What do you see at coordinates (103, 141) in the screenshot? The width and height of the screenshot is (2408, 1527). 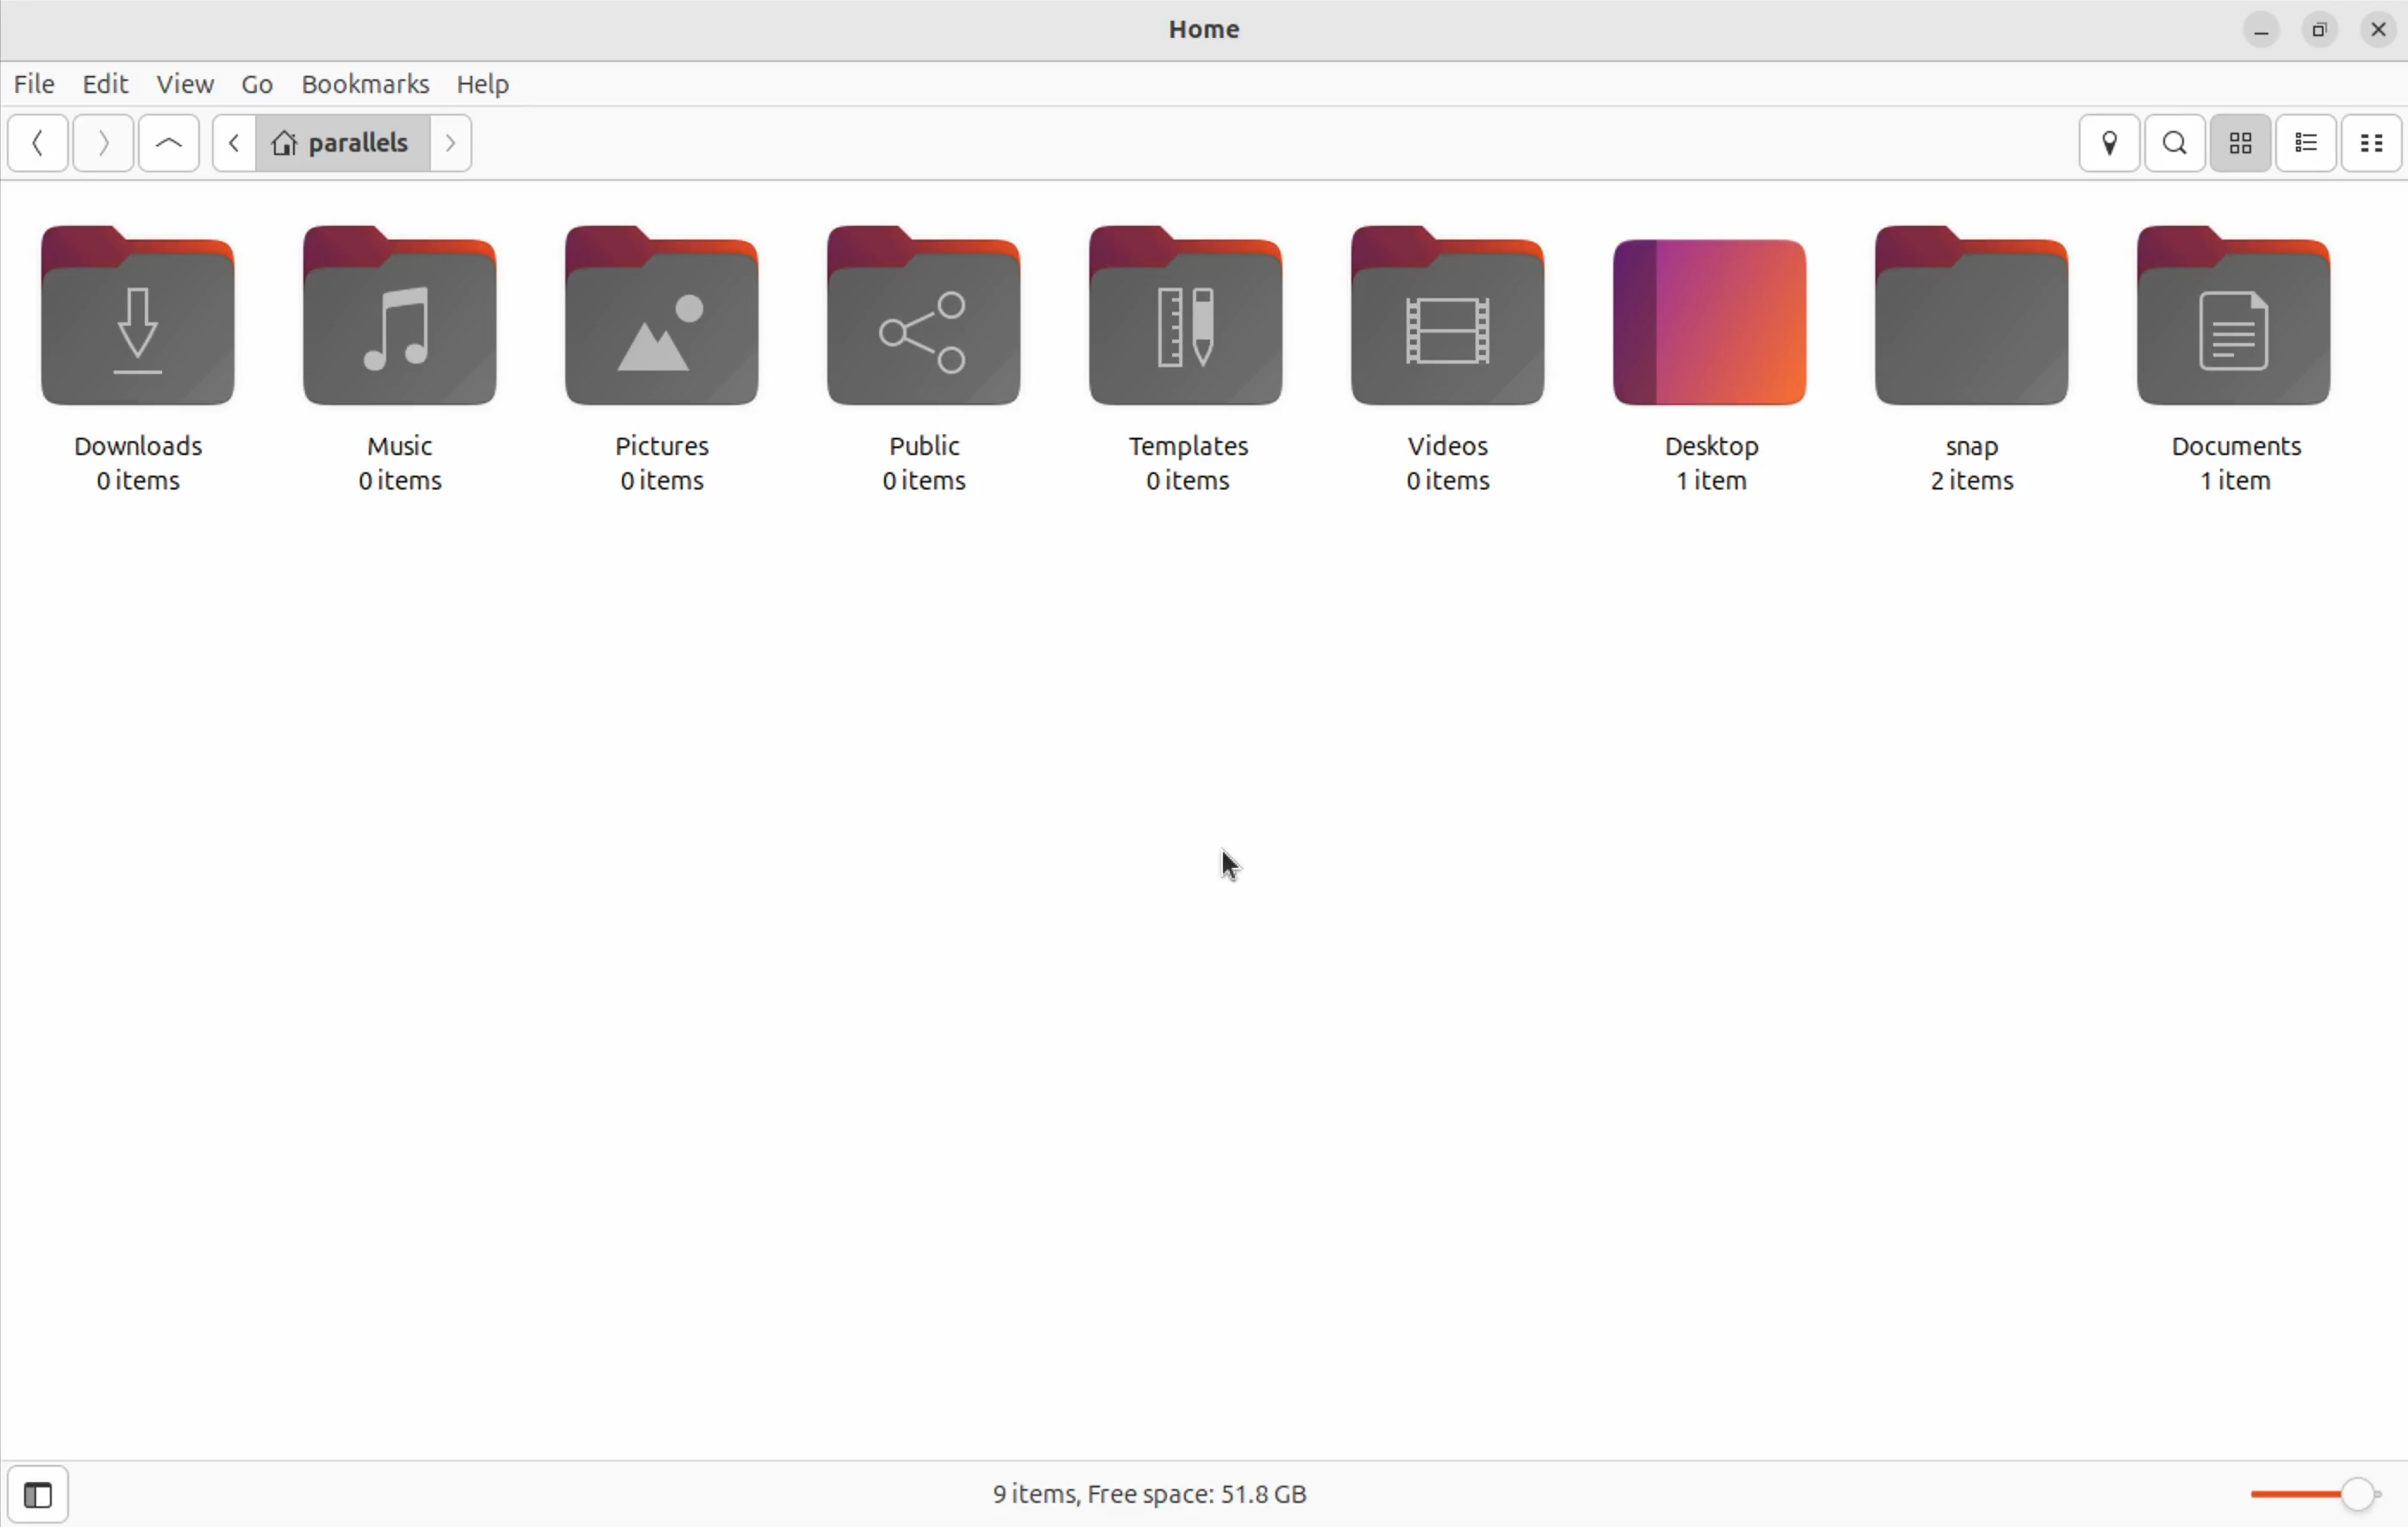 I see `Go next` at bounding box center [103, 141].